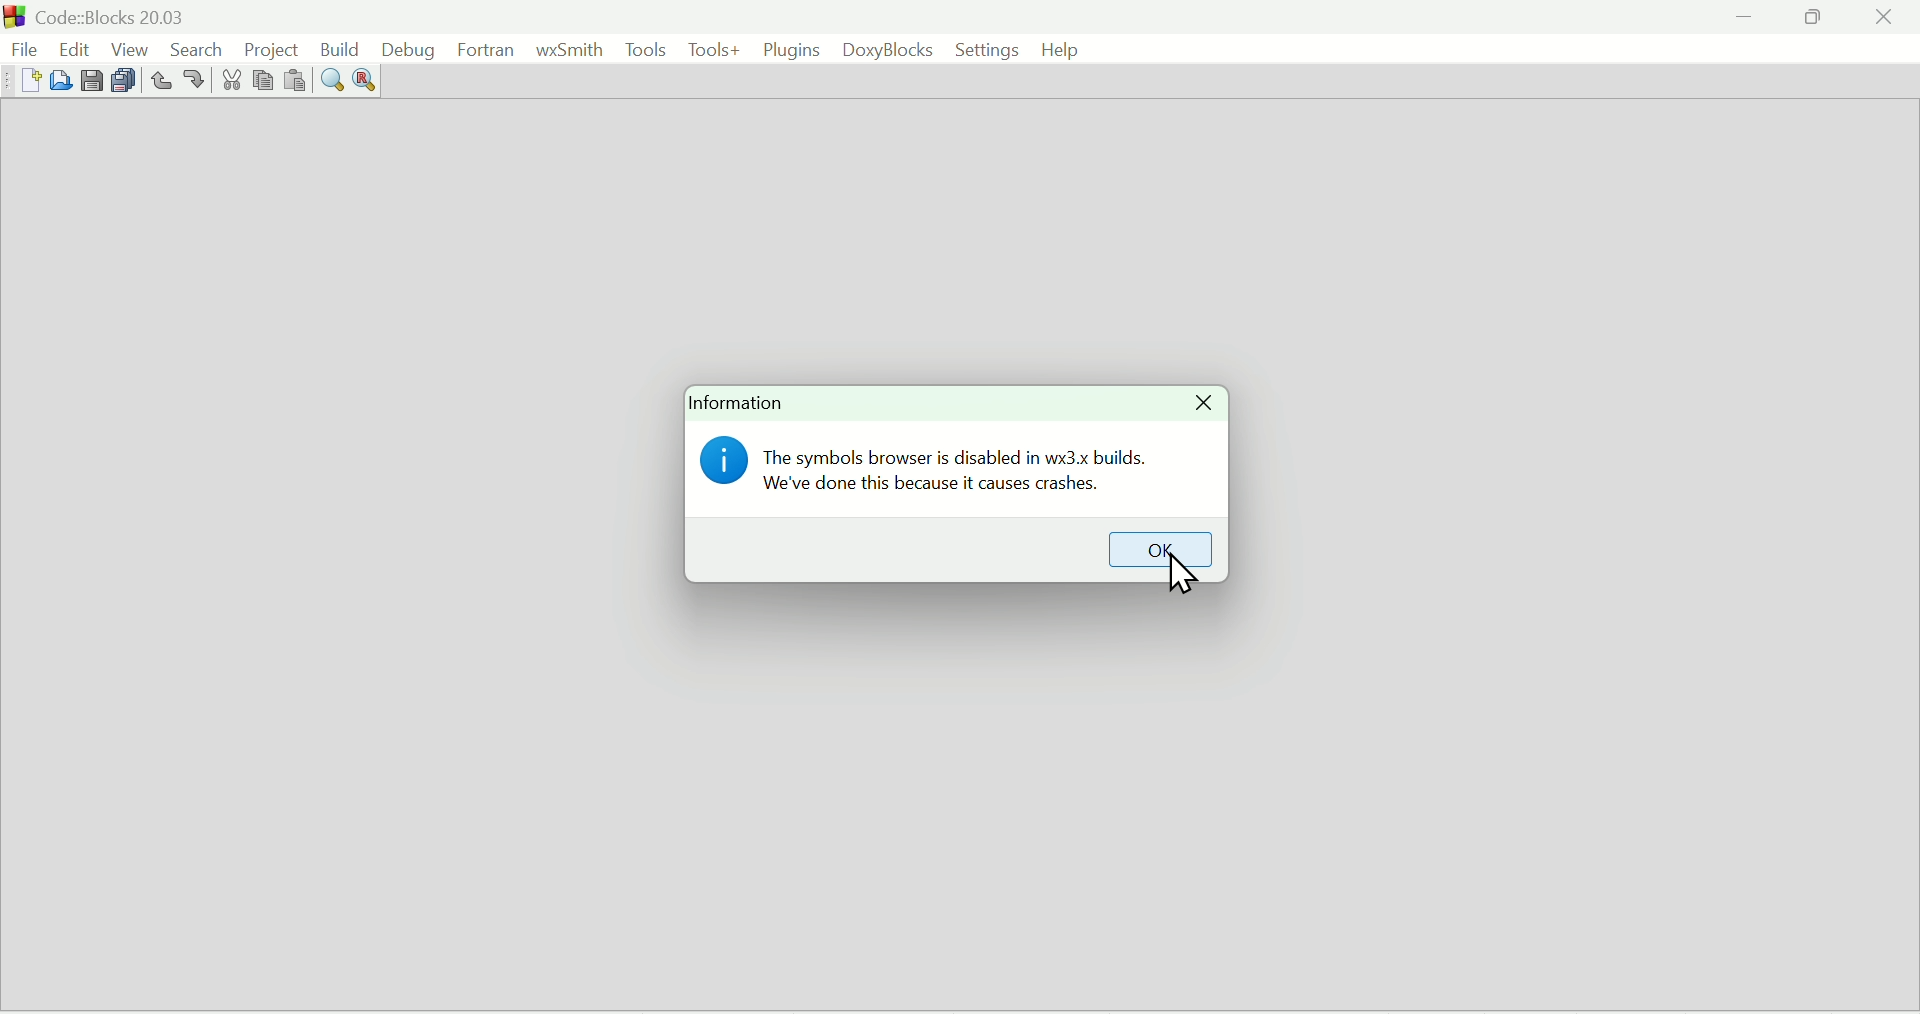  I want to click on Undo, so click(161, 80).